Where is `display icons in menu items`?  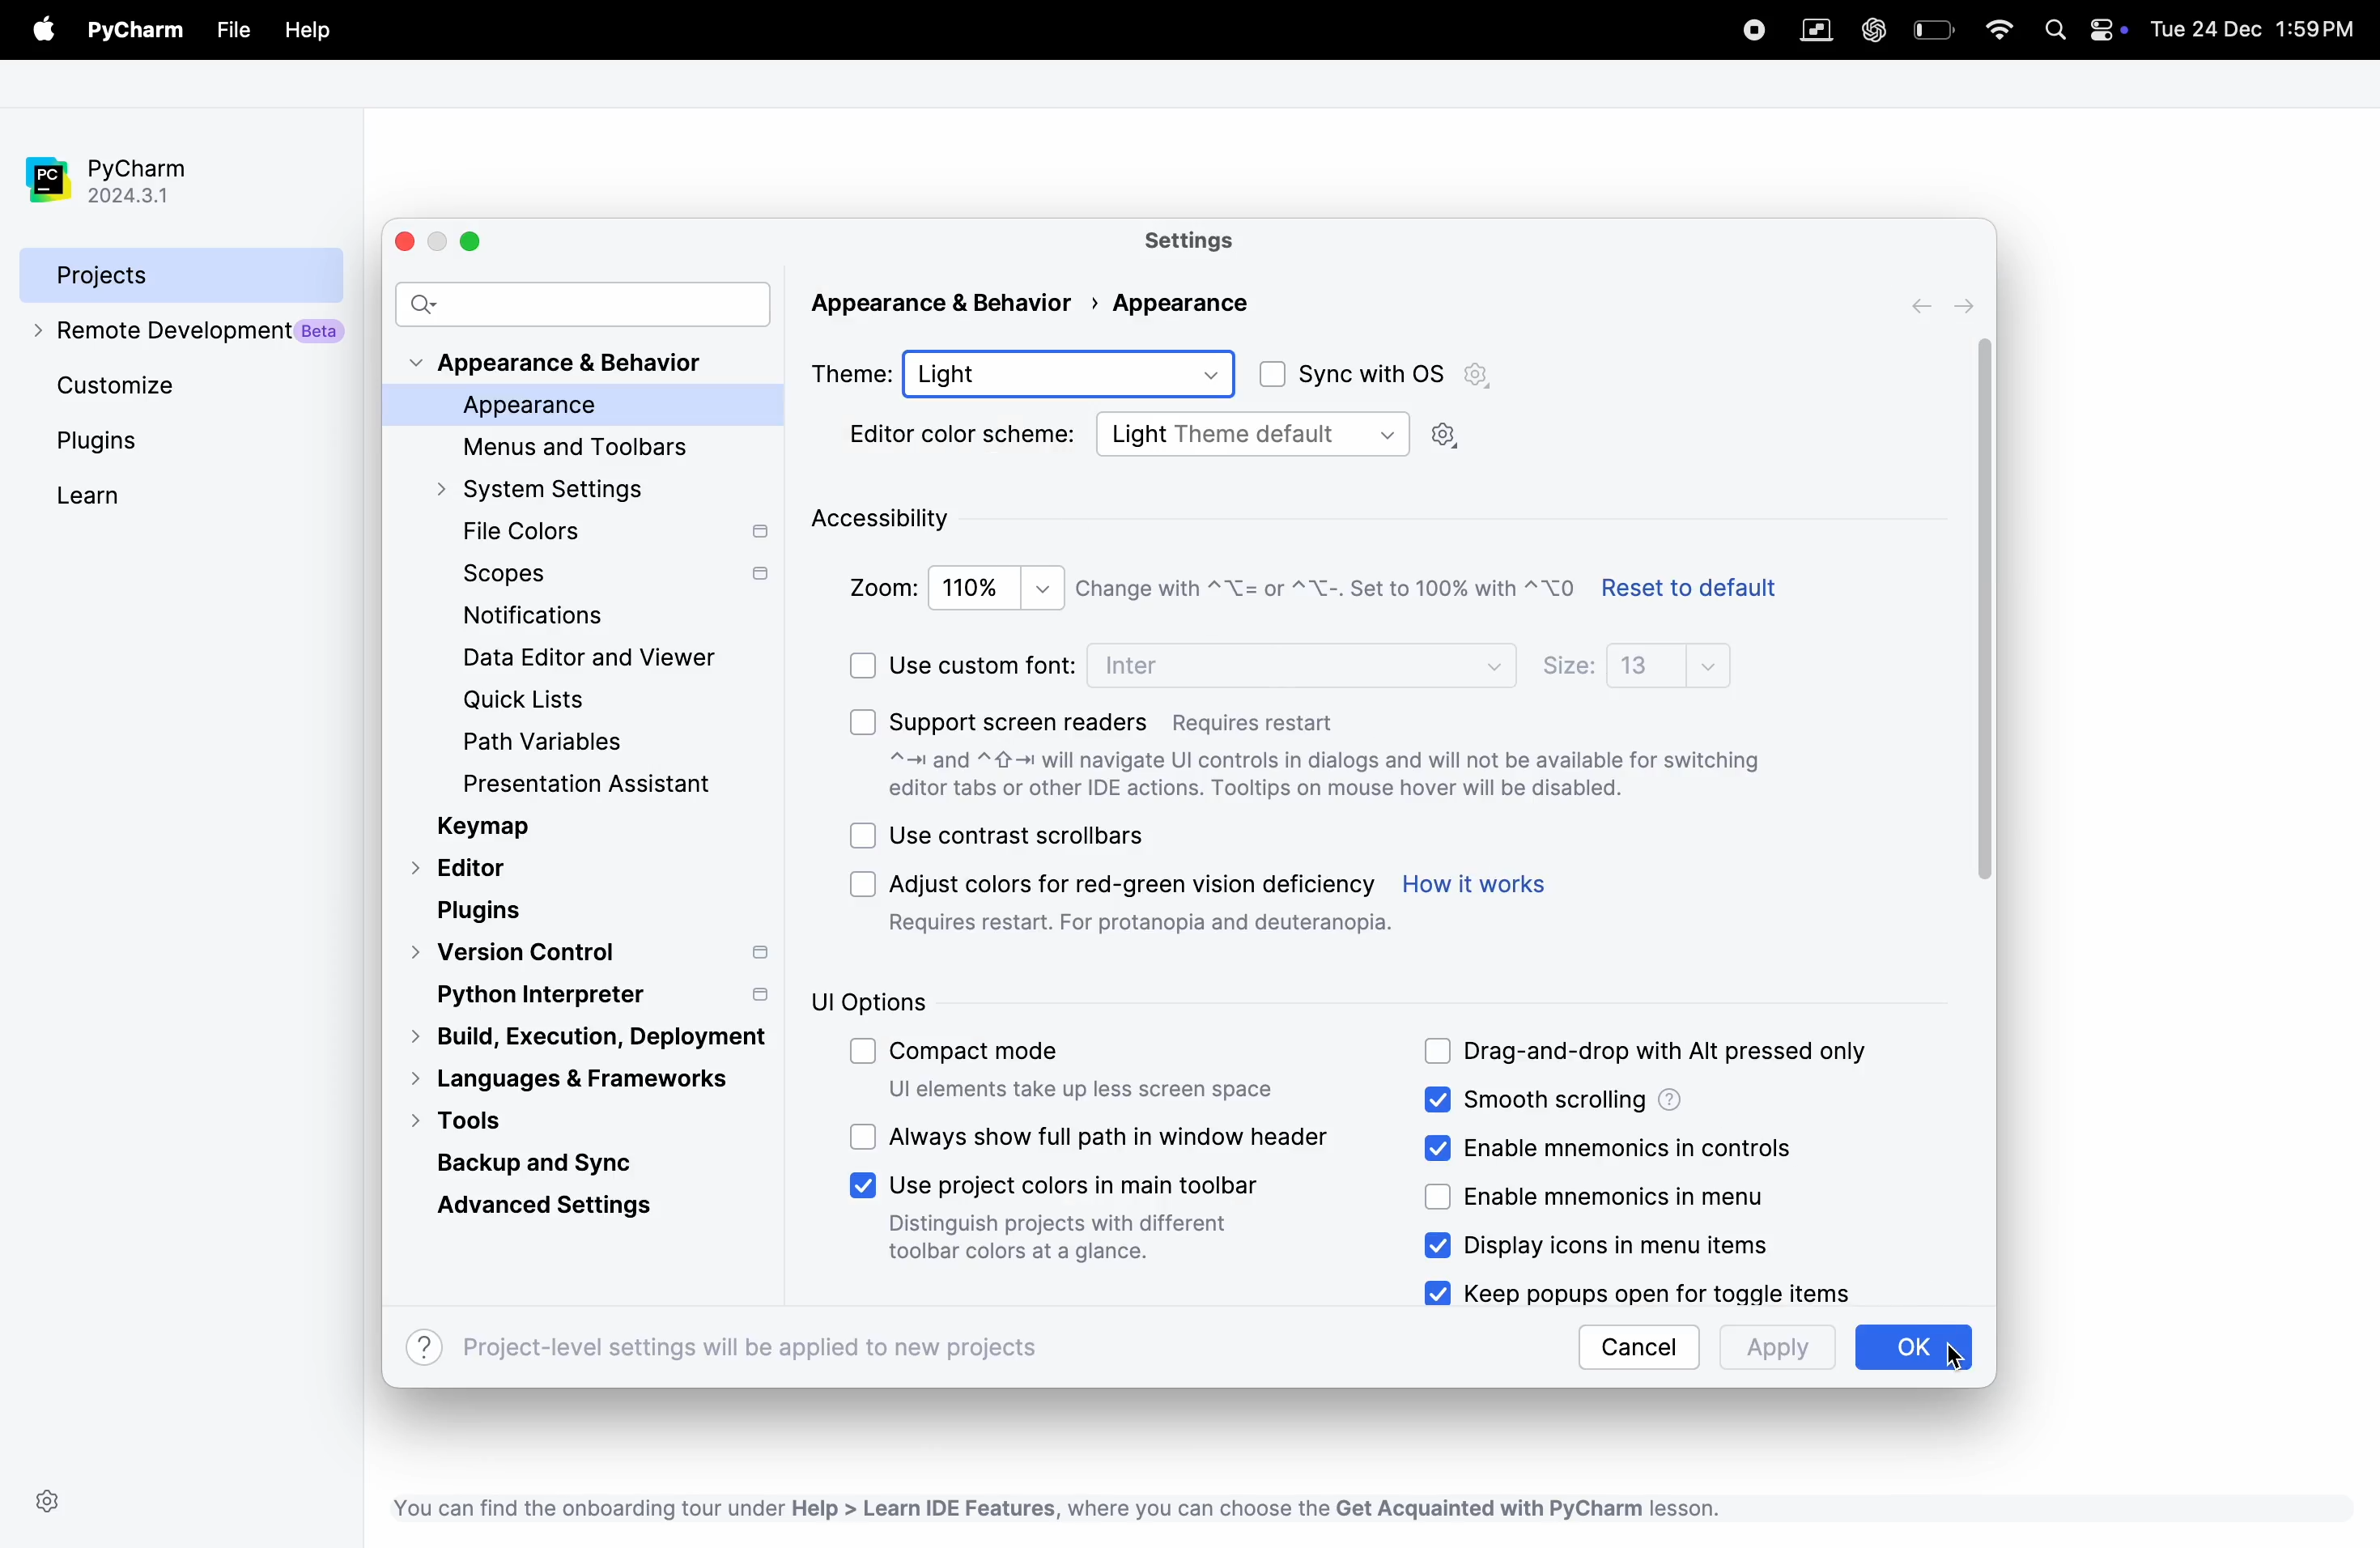
display icons in menu items is located at coordinates (1649, 1246).